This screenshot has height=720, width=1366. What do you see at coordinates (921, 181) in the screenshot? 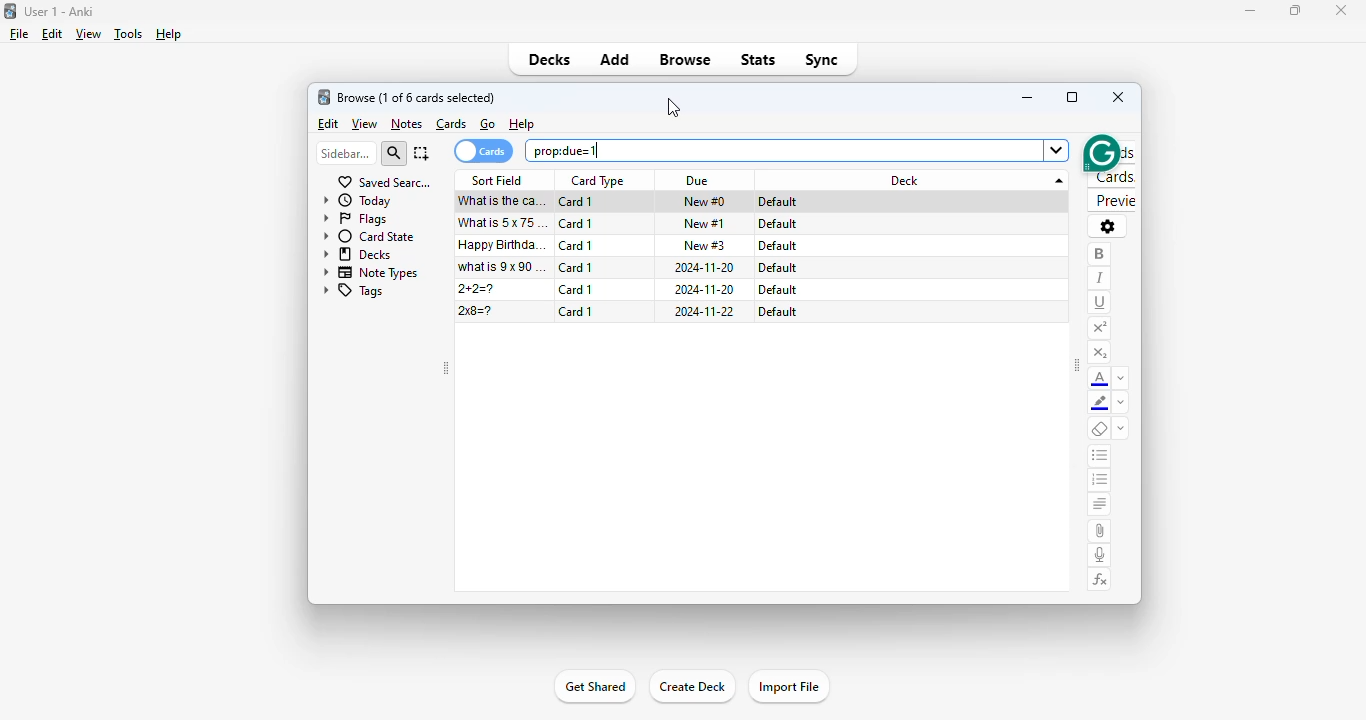
I see `deck` at bounding box center [921, 181].